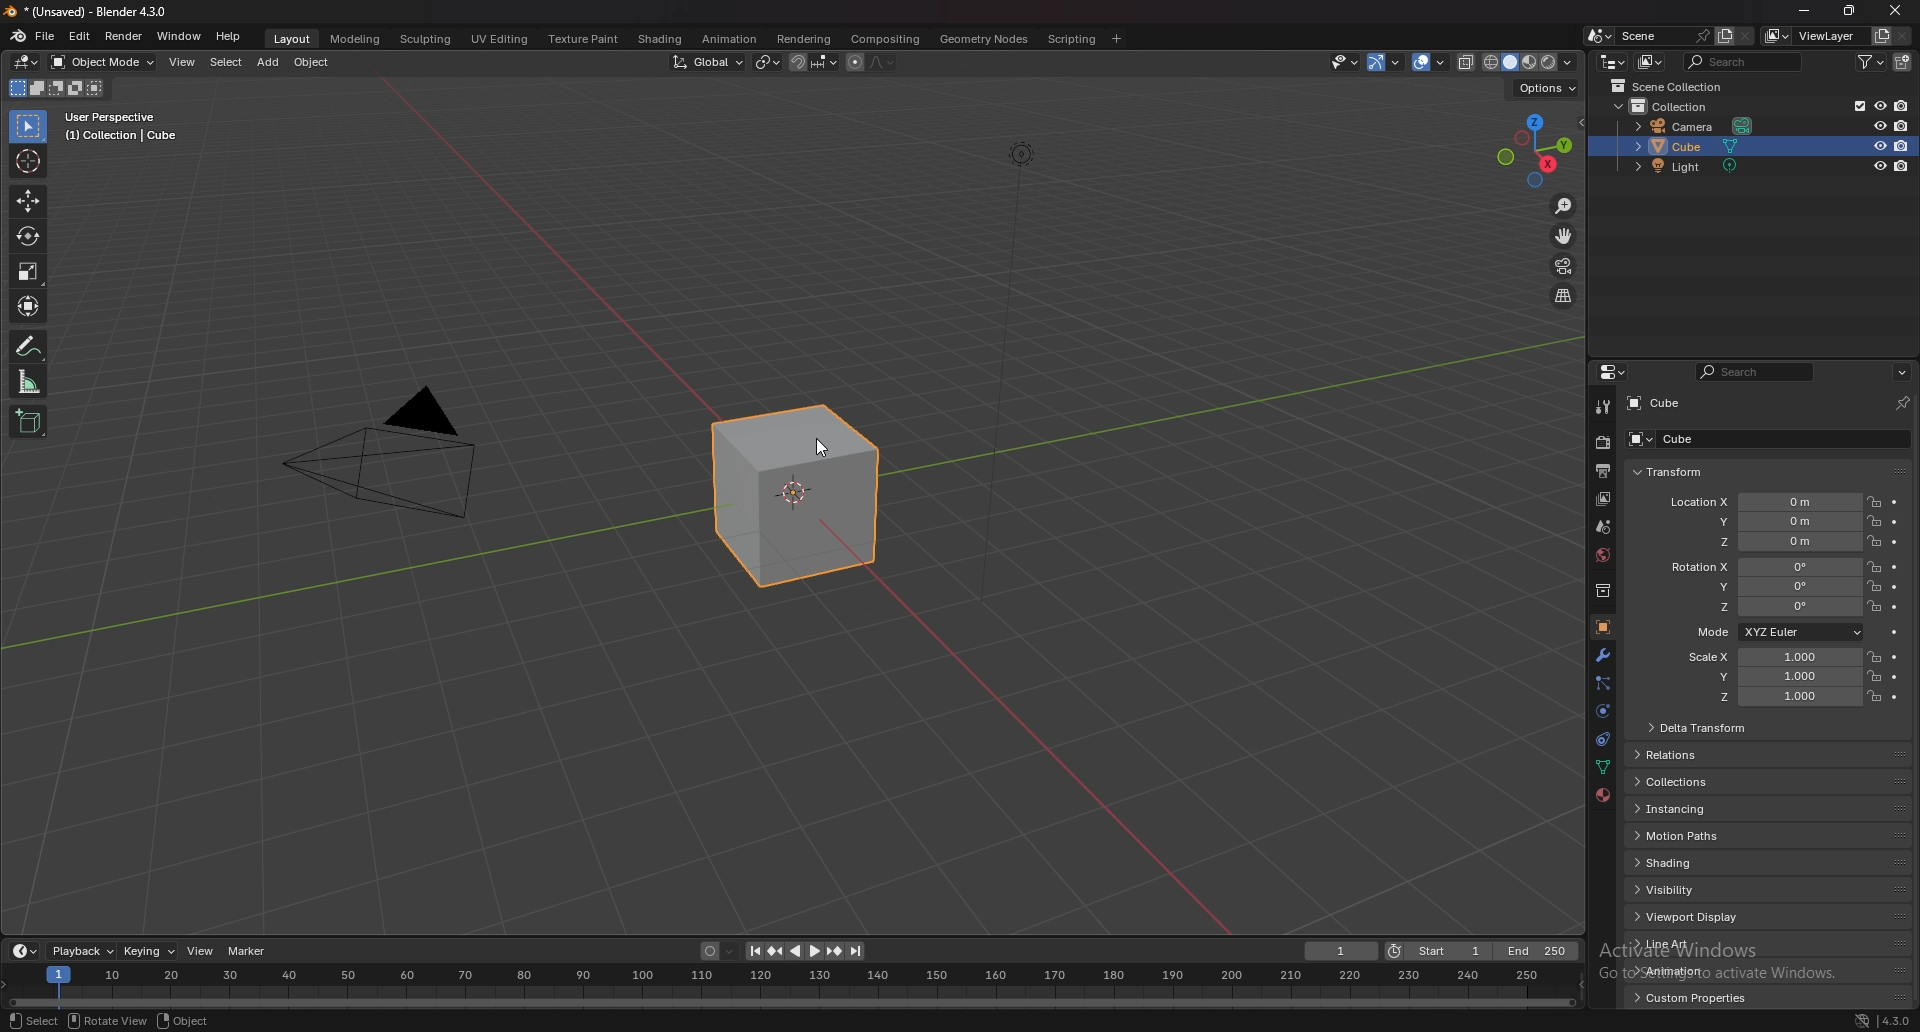 The width and height of the screenshot is (1920, 1032). Describe the element at coordinates (386, 469) in the screenshot. I see `pyramid` at that location.